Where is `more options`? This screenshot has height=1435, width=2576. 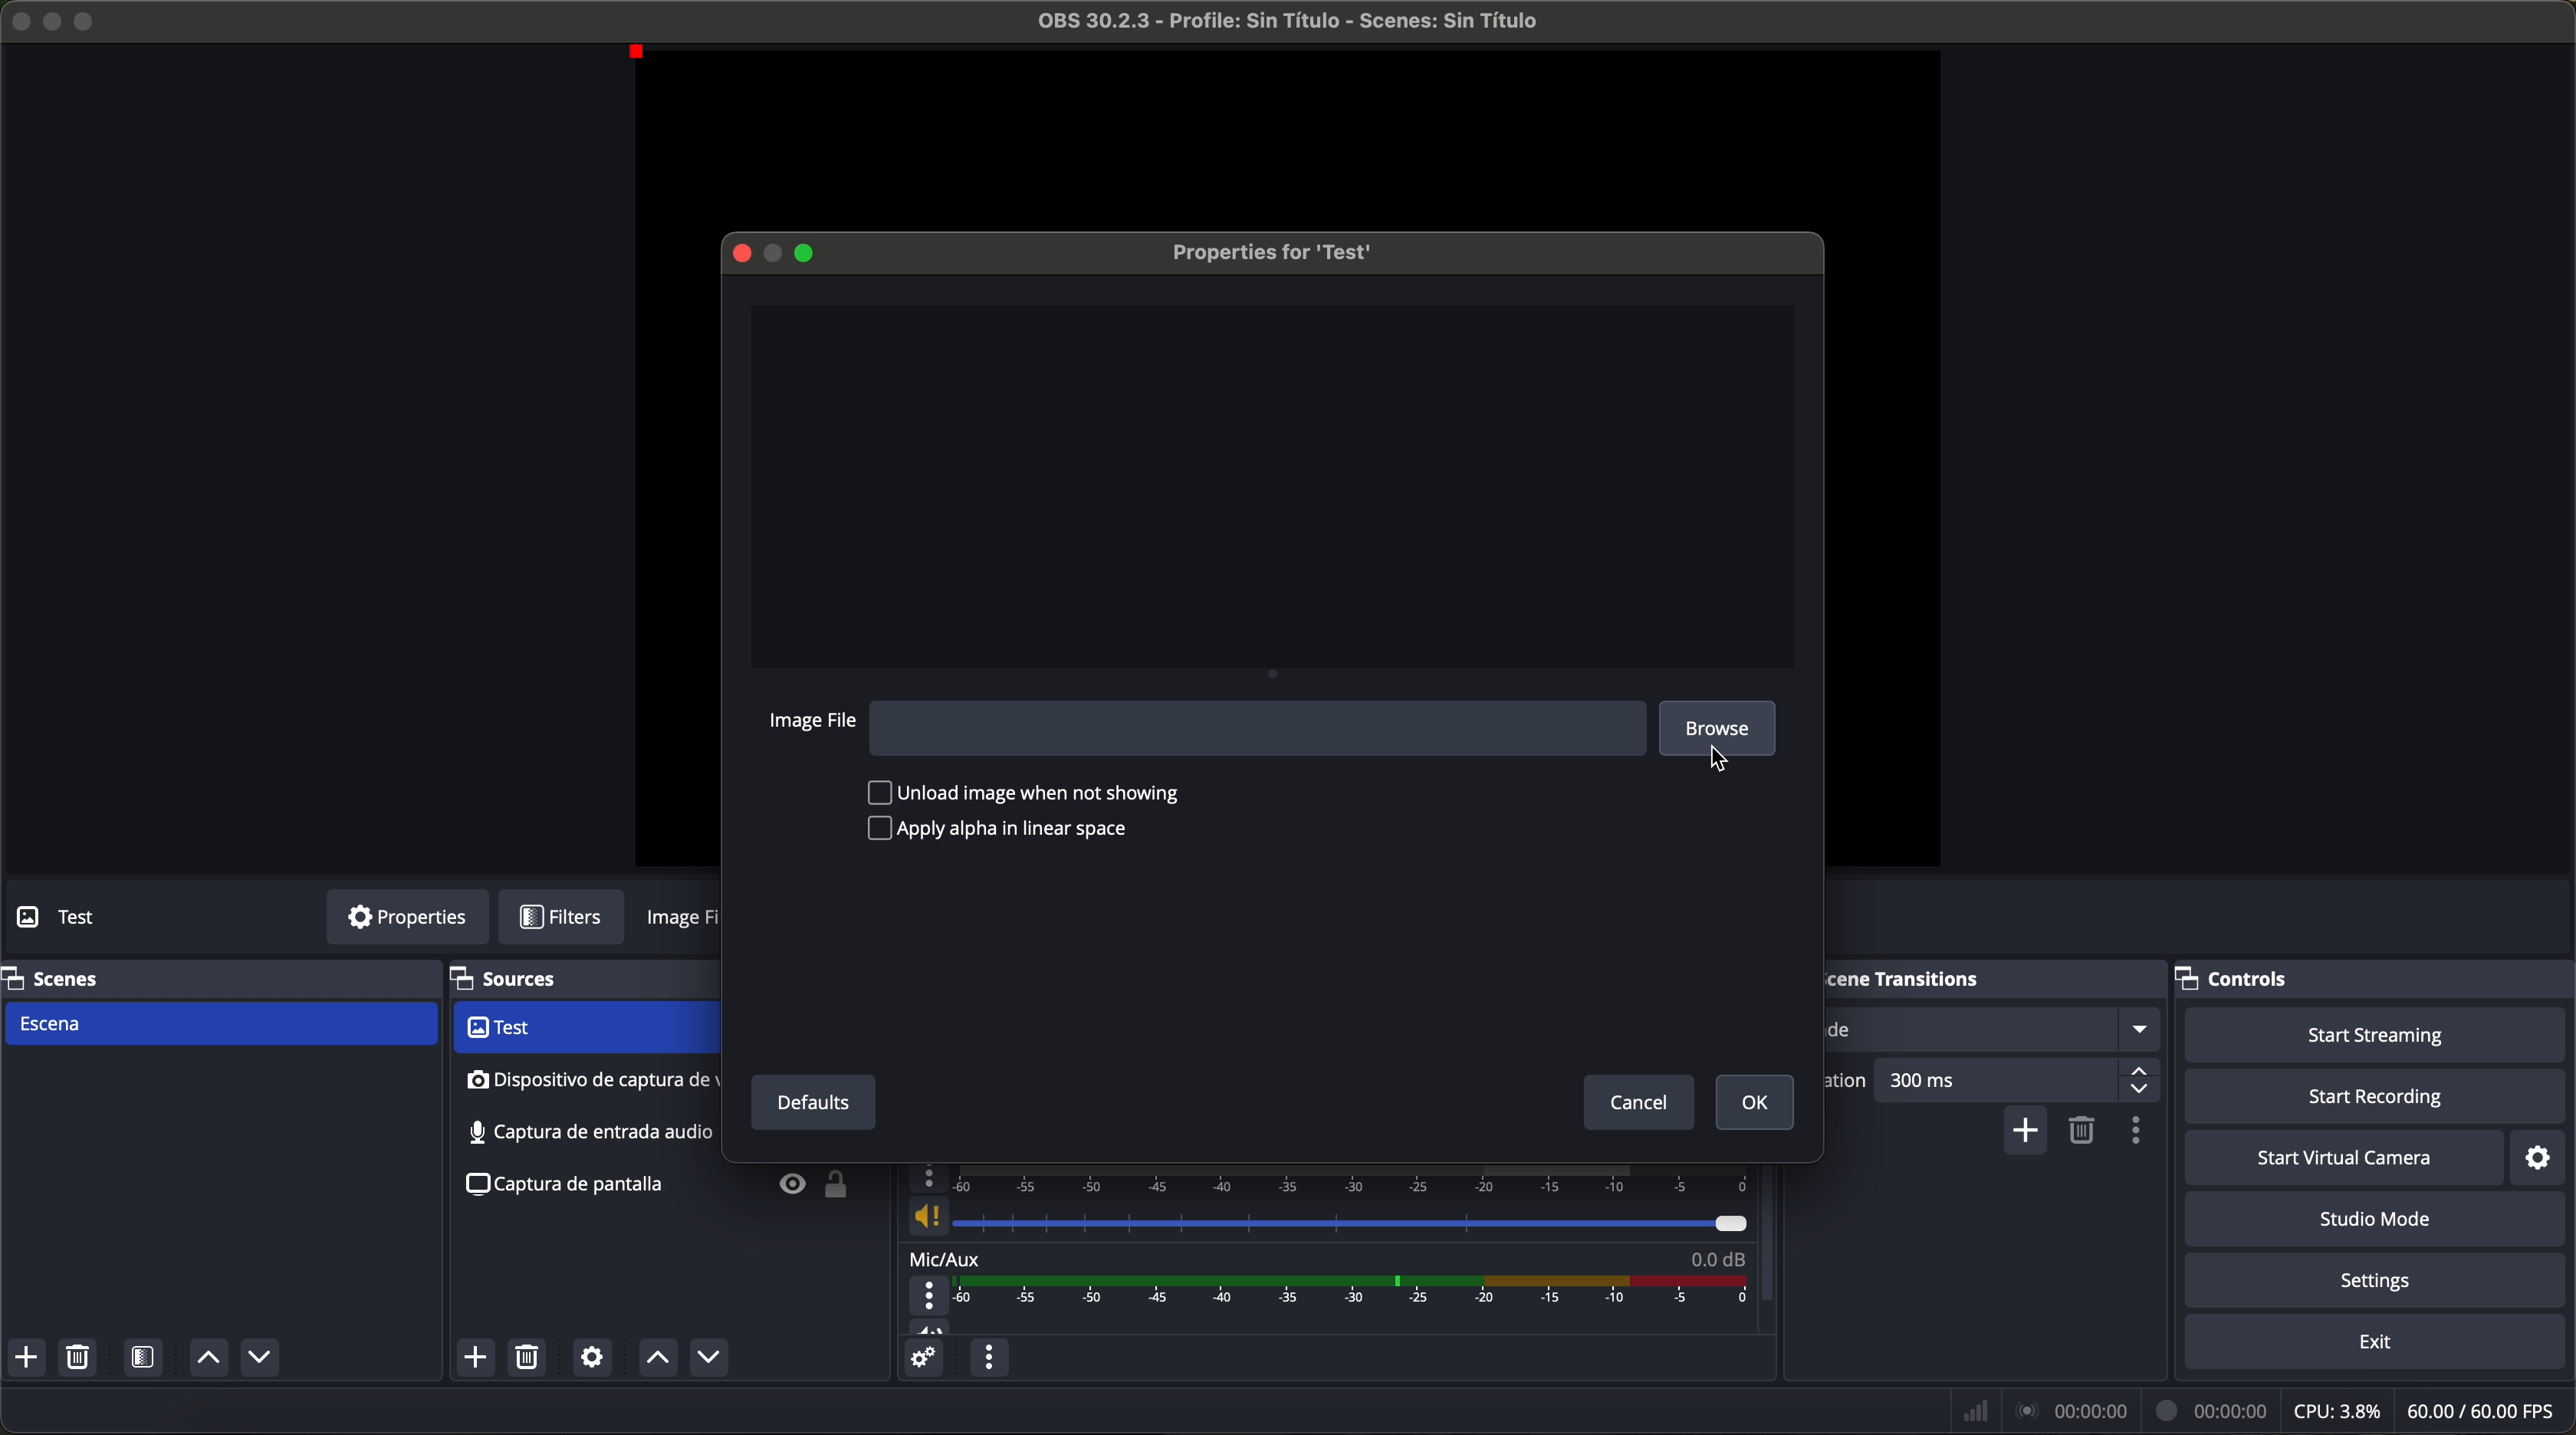
more options is located at coordinates (931, 1296).